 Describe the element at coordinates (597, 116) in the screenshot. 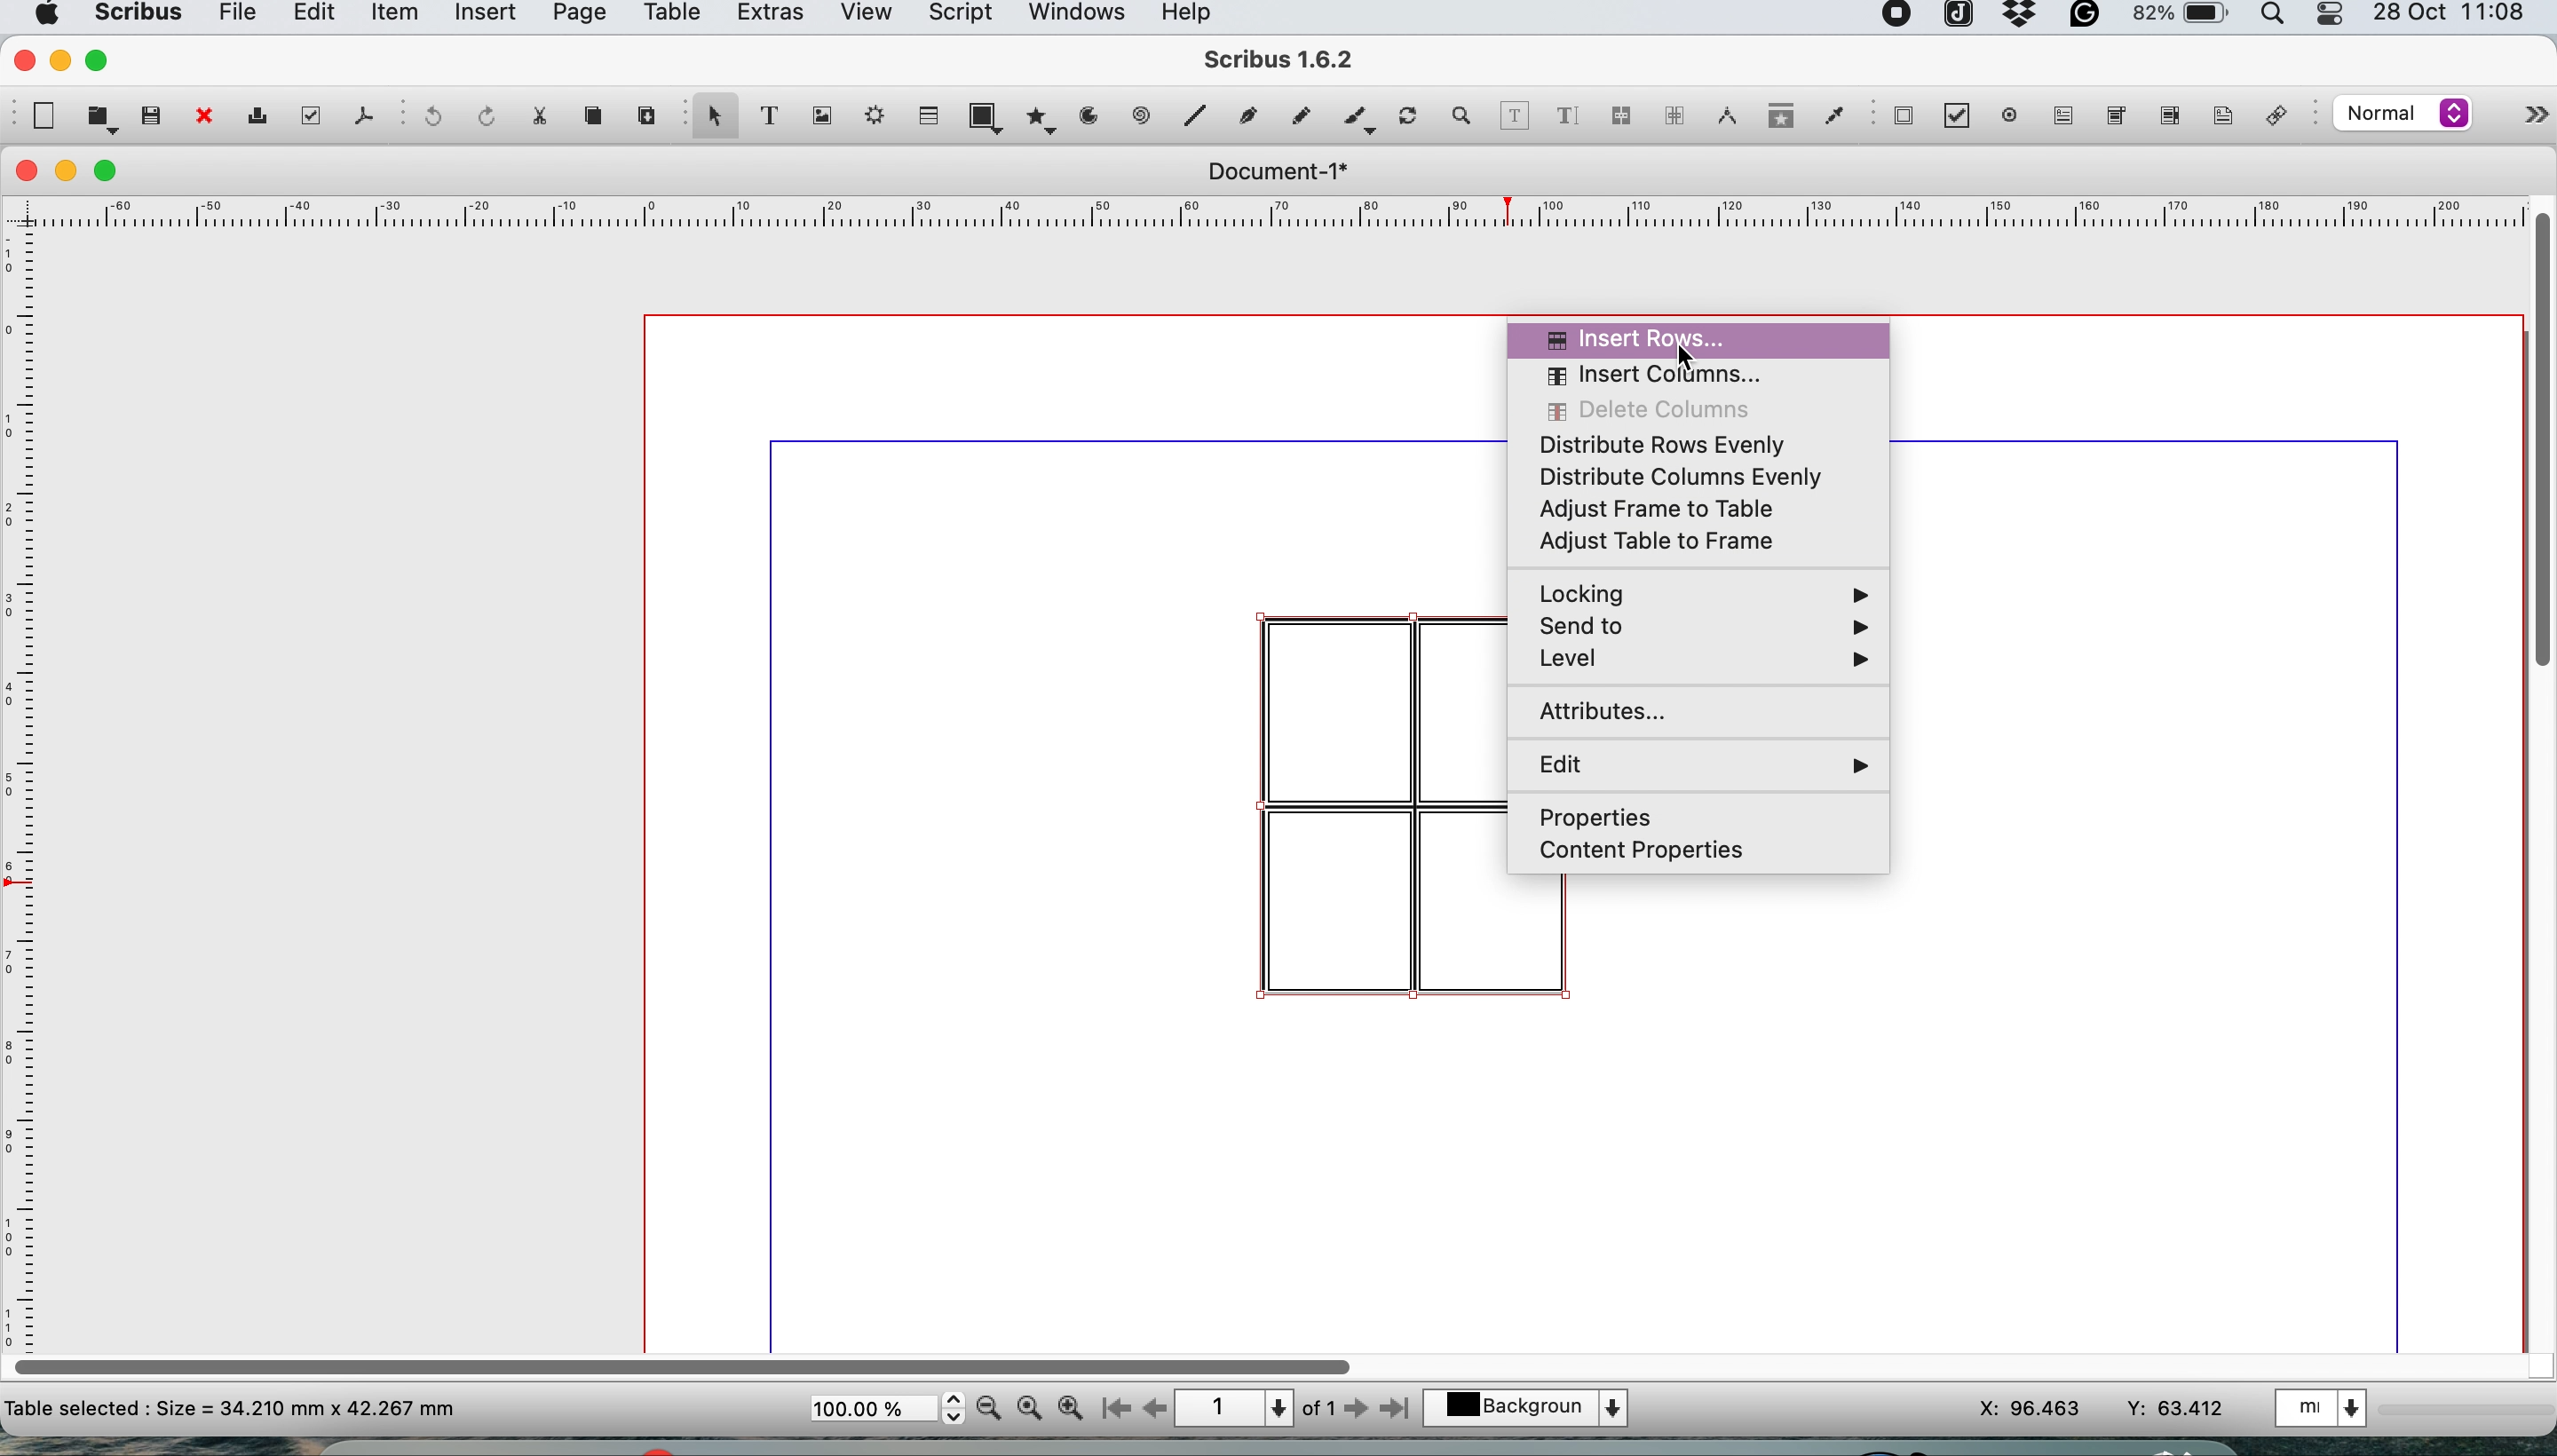

I see `copy` at that location.